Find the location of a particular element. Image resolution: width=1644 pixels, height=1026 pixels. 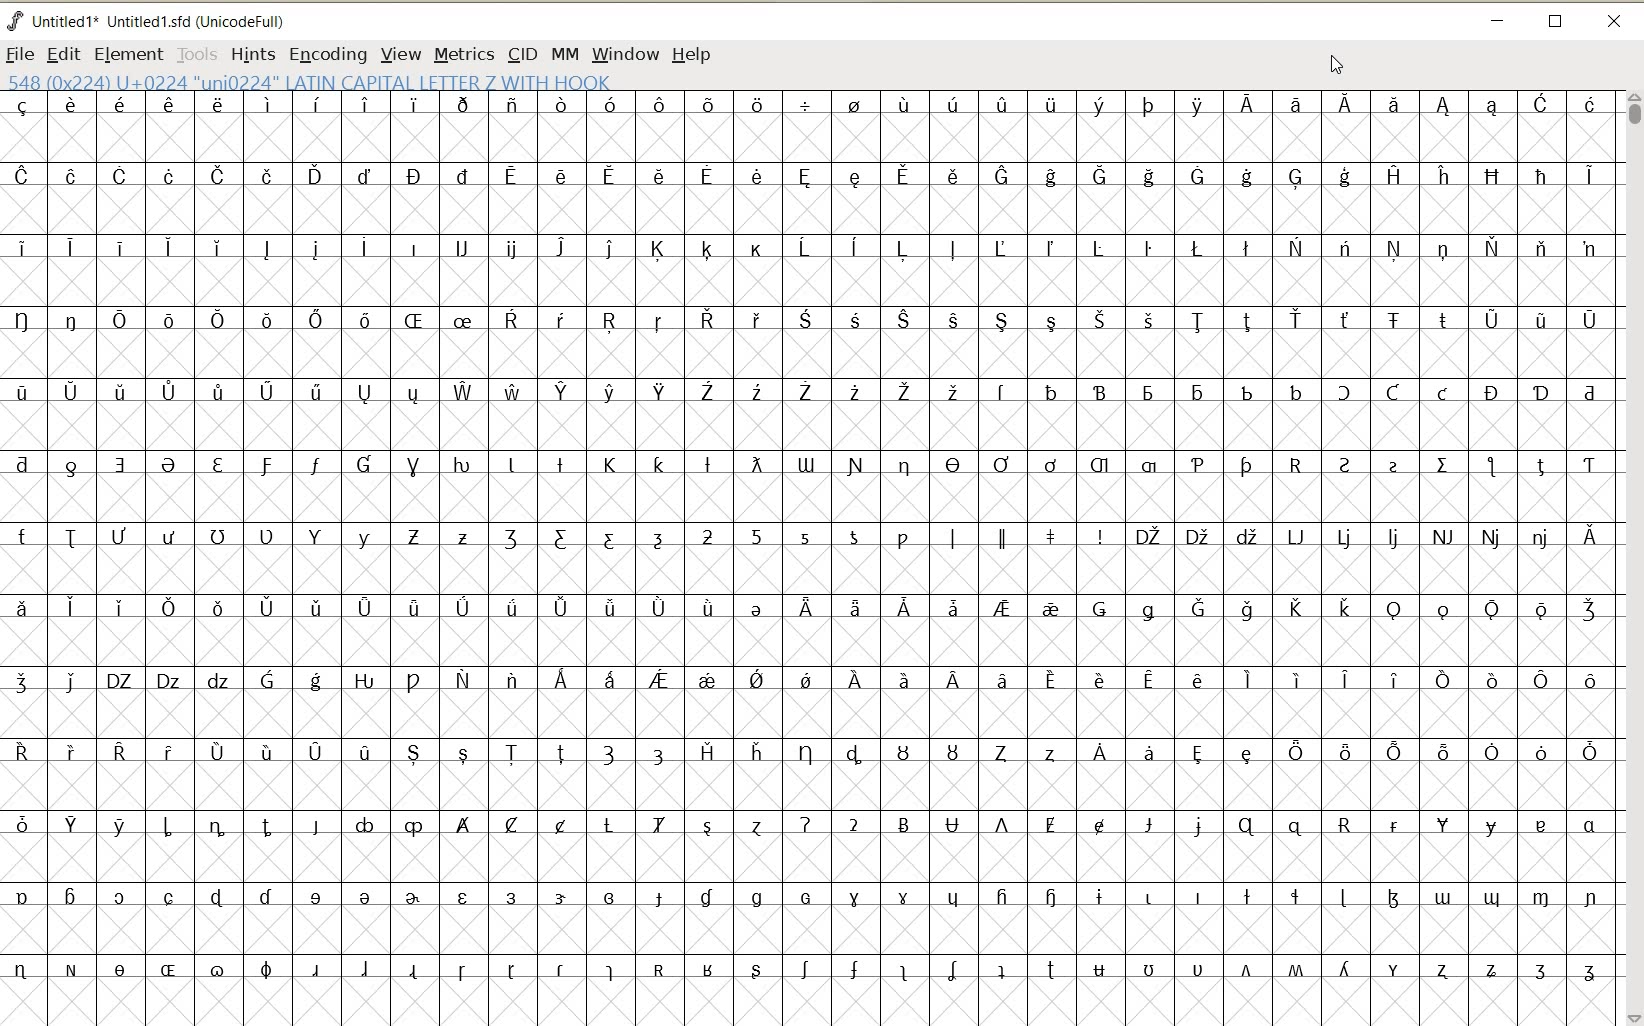

CURSOR is located at coordinates (1334, 63).